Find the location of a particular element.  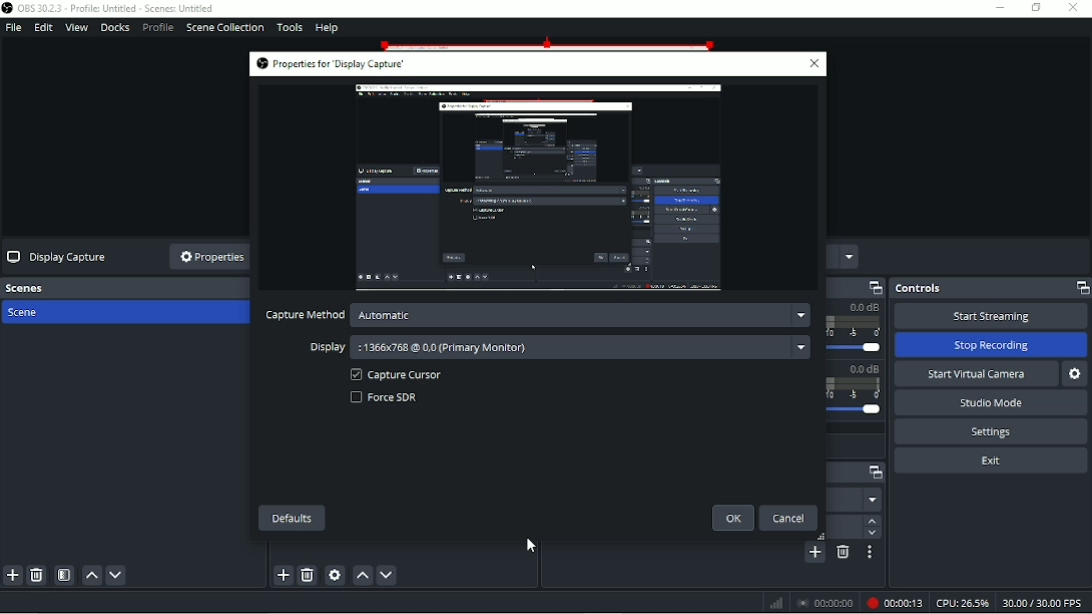

Move scene down is located at coordinates (116, 575).